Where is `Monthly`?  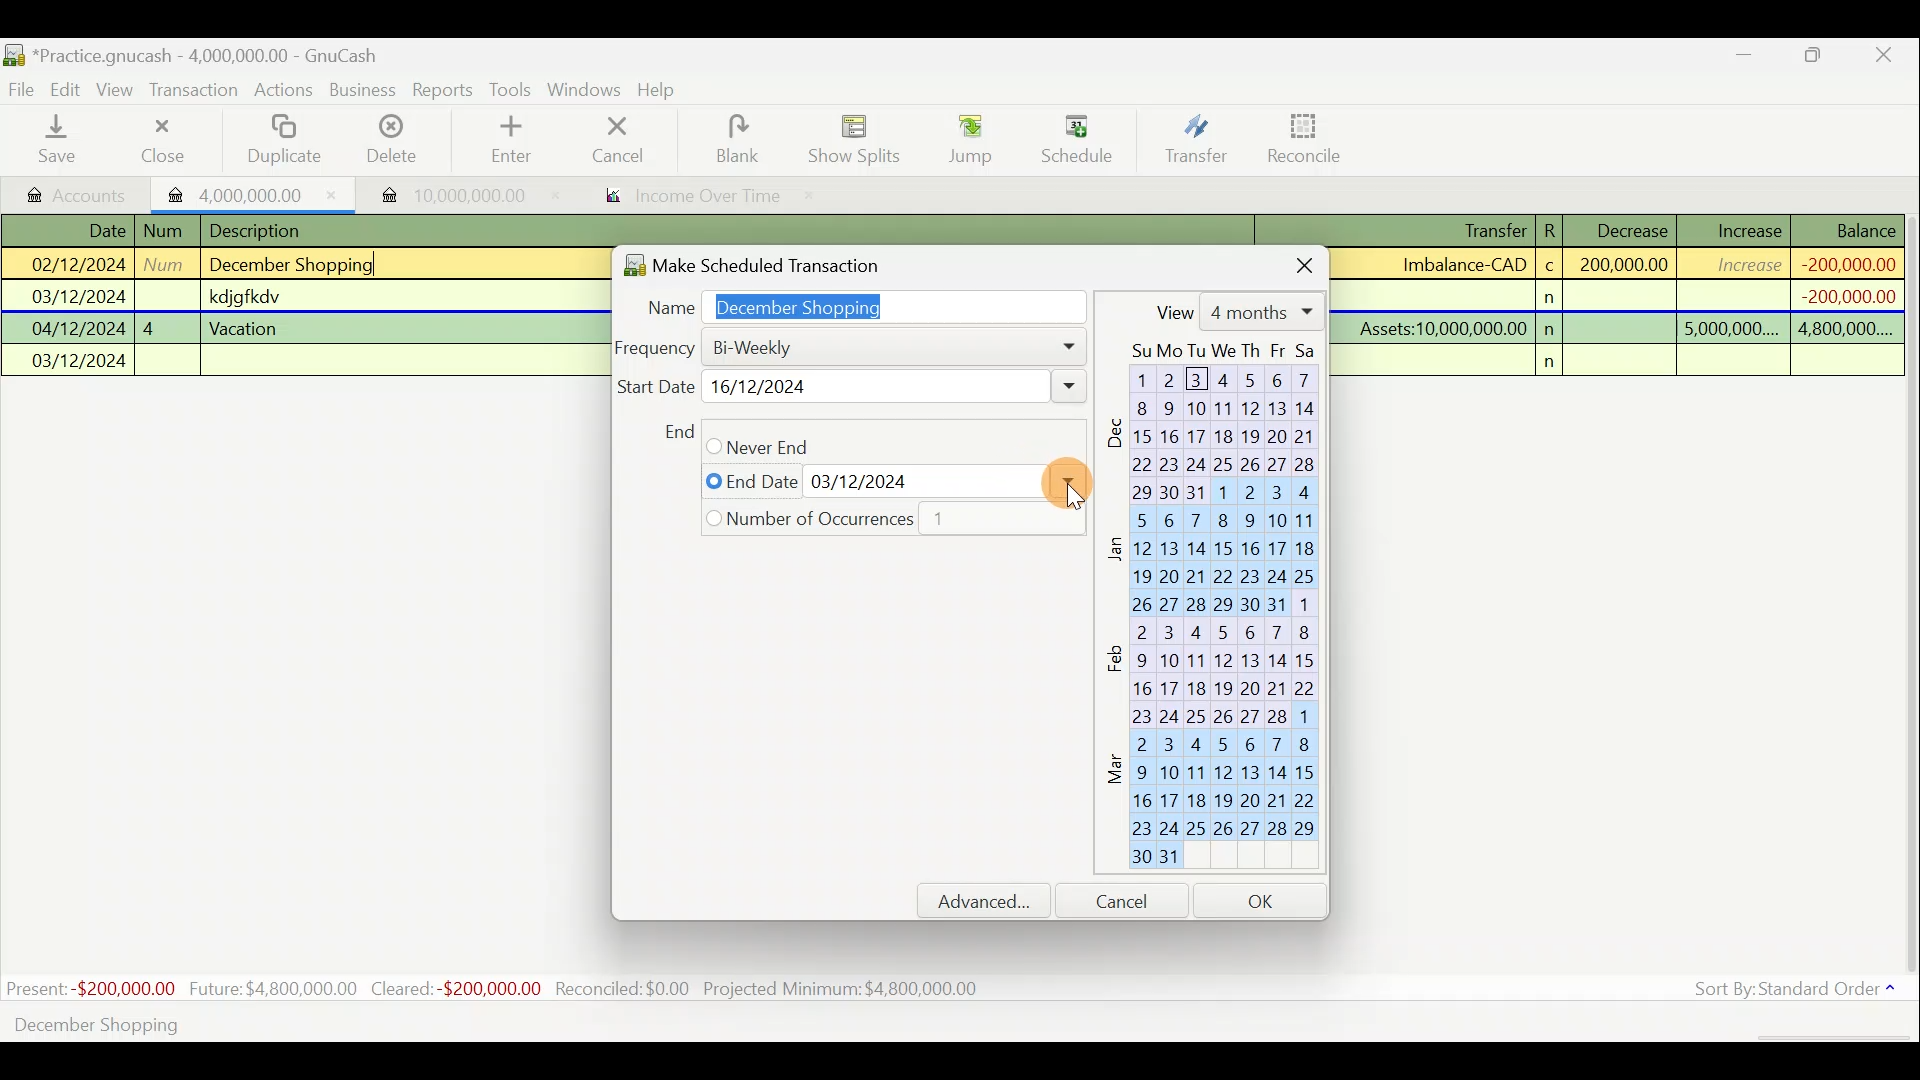 Monthly is located at coordinates (765, 445).